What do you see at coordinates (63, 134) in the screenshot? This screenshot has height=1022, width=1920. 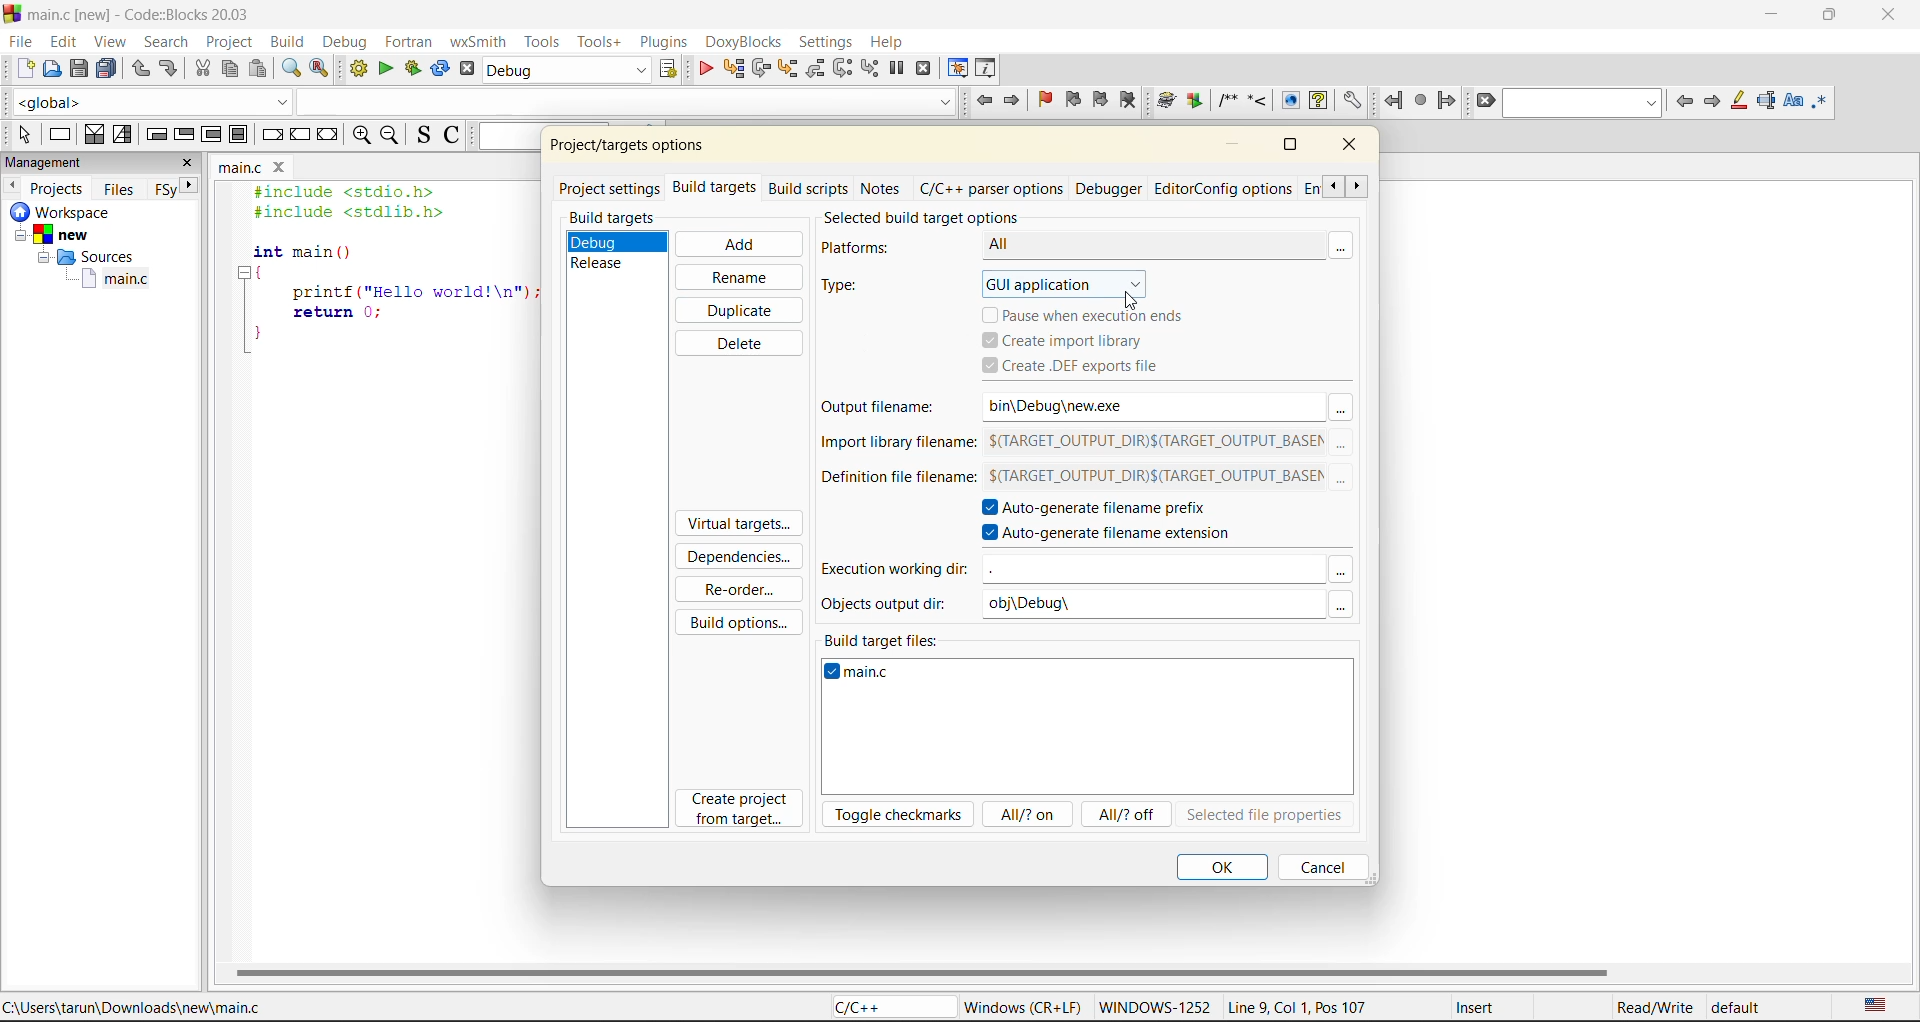 I see `instruction` at bounding box center [63, 134].